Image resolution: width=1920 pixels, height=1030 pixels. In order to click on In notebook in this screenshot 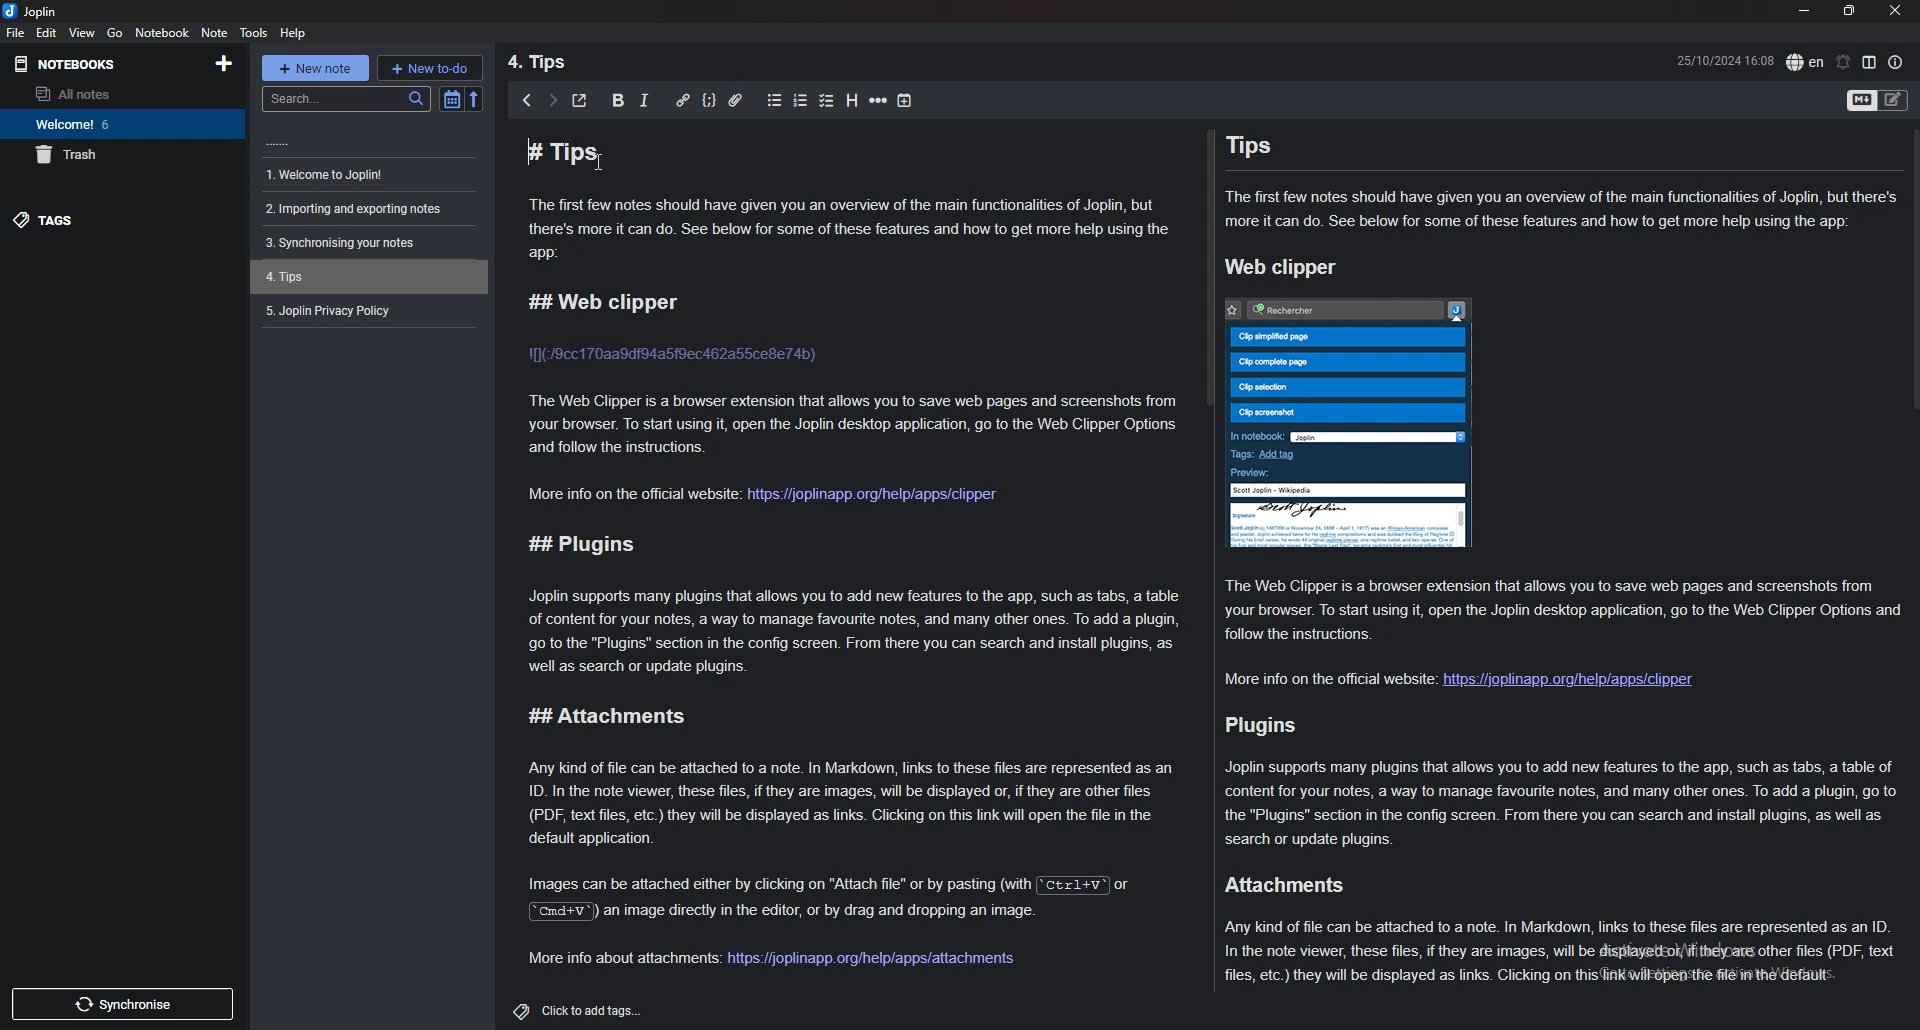, I will do `click(1253, 436)`.